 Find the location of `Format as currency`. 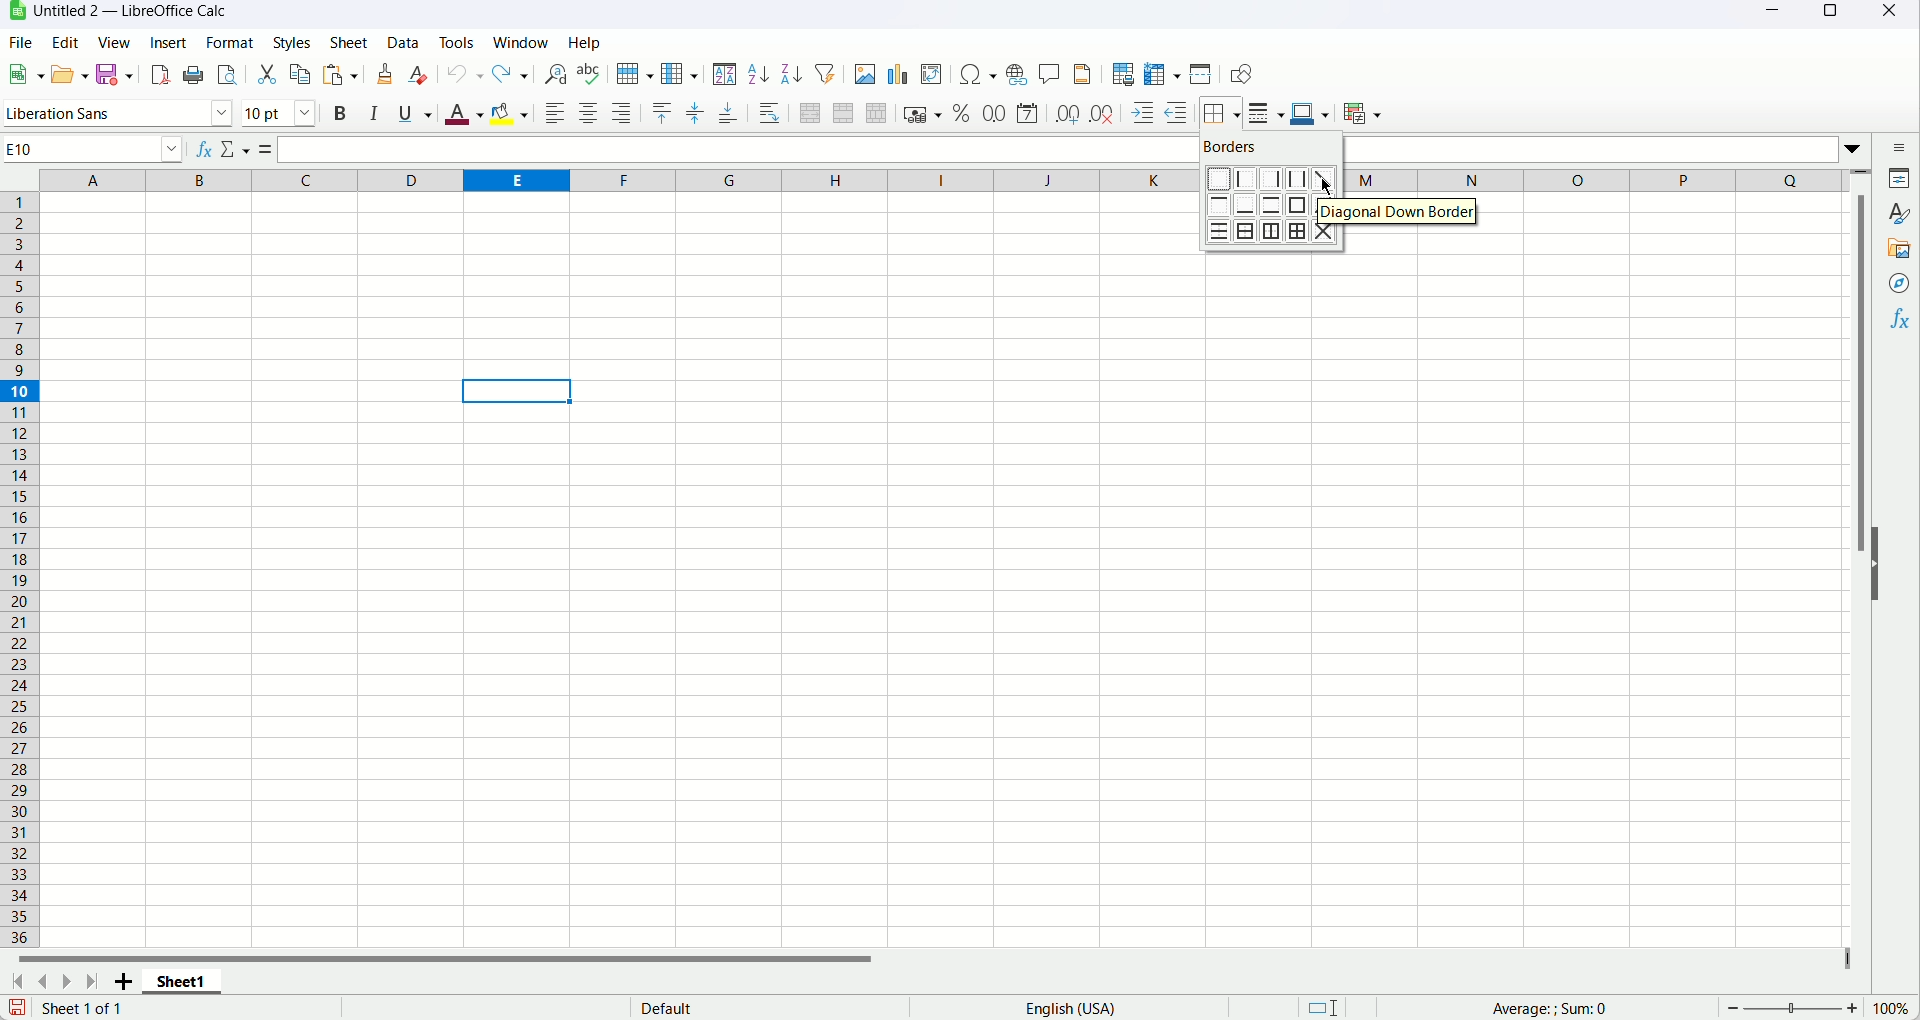

Format as currency is located at coordinates (923, 114).